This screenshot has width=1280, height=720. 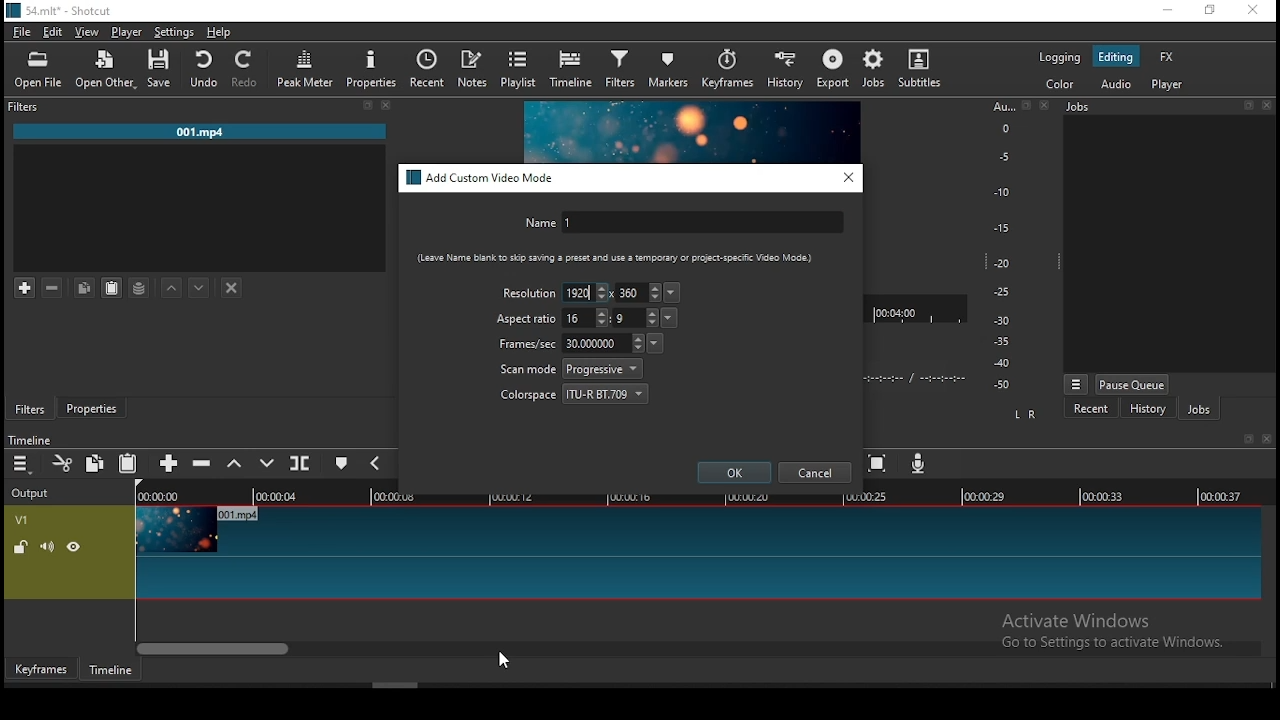 What do you see at coordinates (527, 292) in the screenshot?
I see `resolution` at bounding box center [527, 292].